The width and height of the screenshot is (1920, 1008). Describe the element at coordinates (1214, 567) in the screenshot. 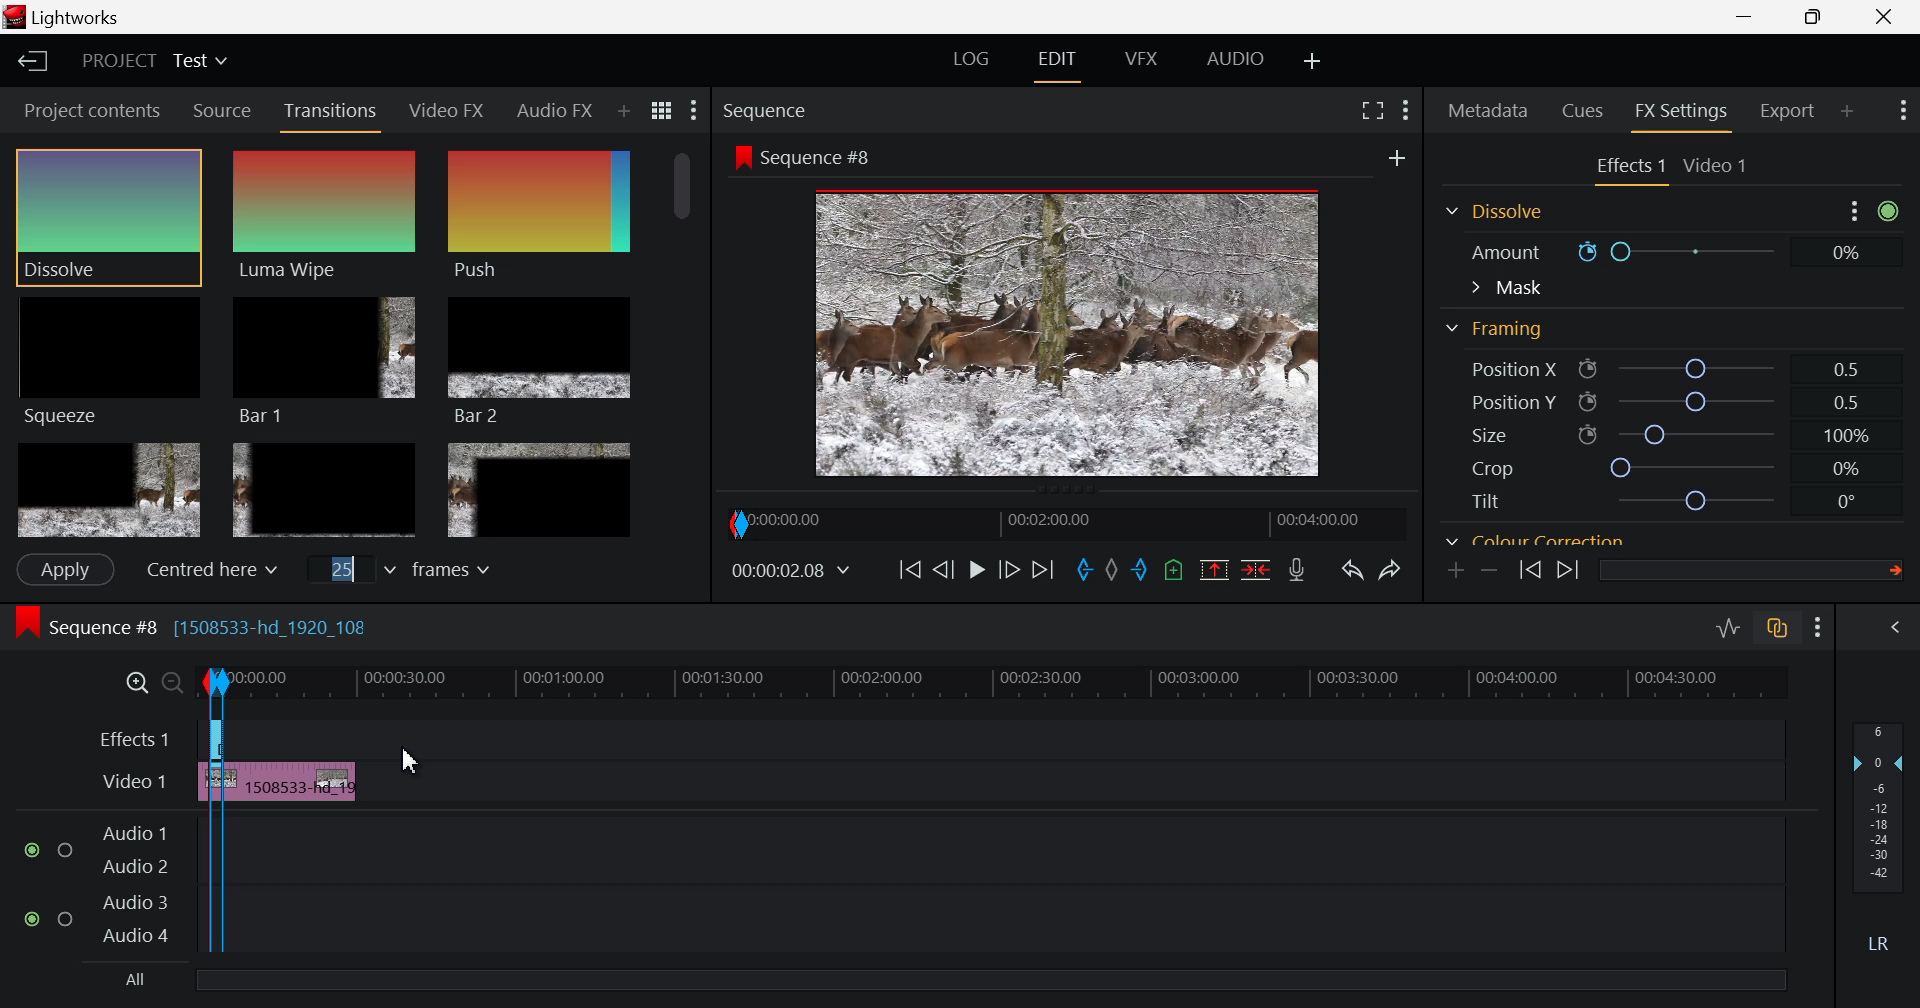

I see `Remove the marked section` at that location.